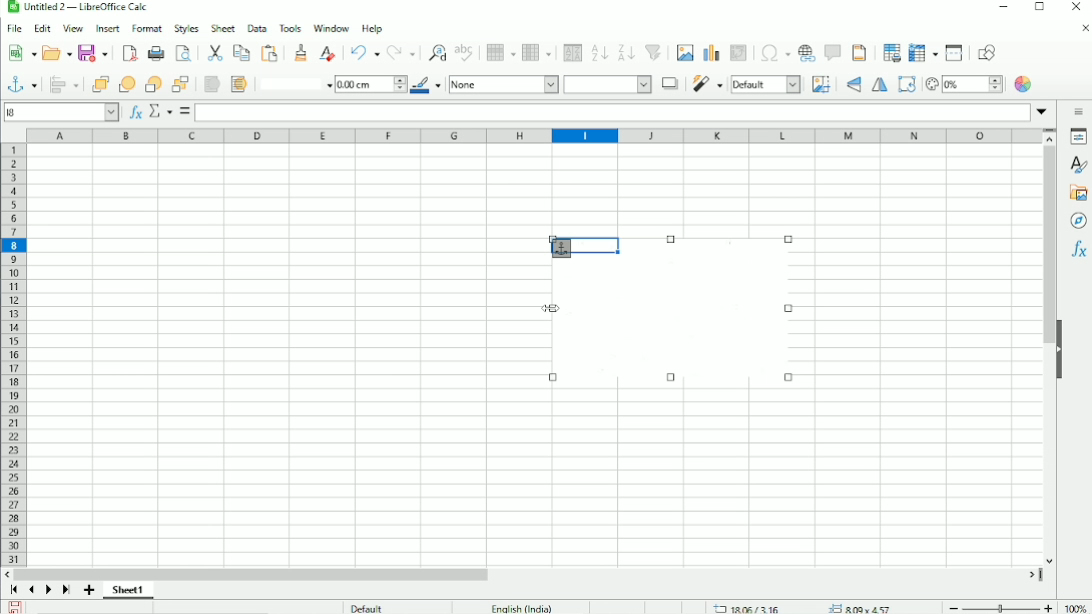 The height and width of the screenshot is (614, 1092). Describe the element at coordinates (127, 84) in the screenshot. I see `Forward one` at that location.